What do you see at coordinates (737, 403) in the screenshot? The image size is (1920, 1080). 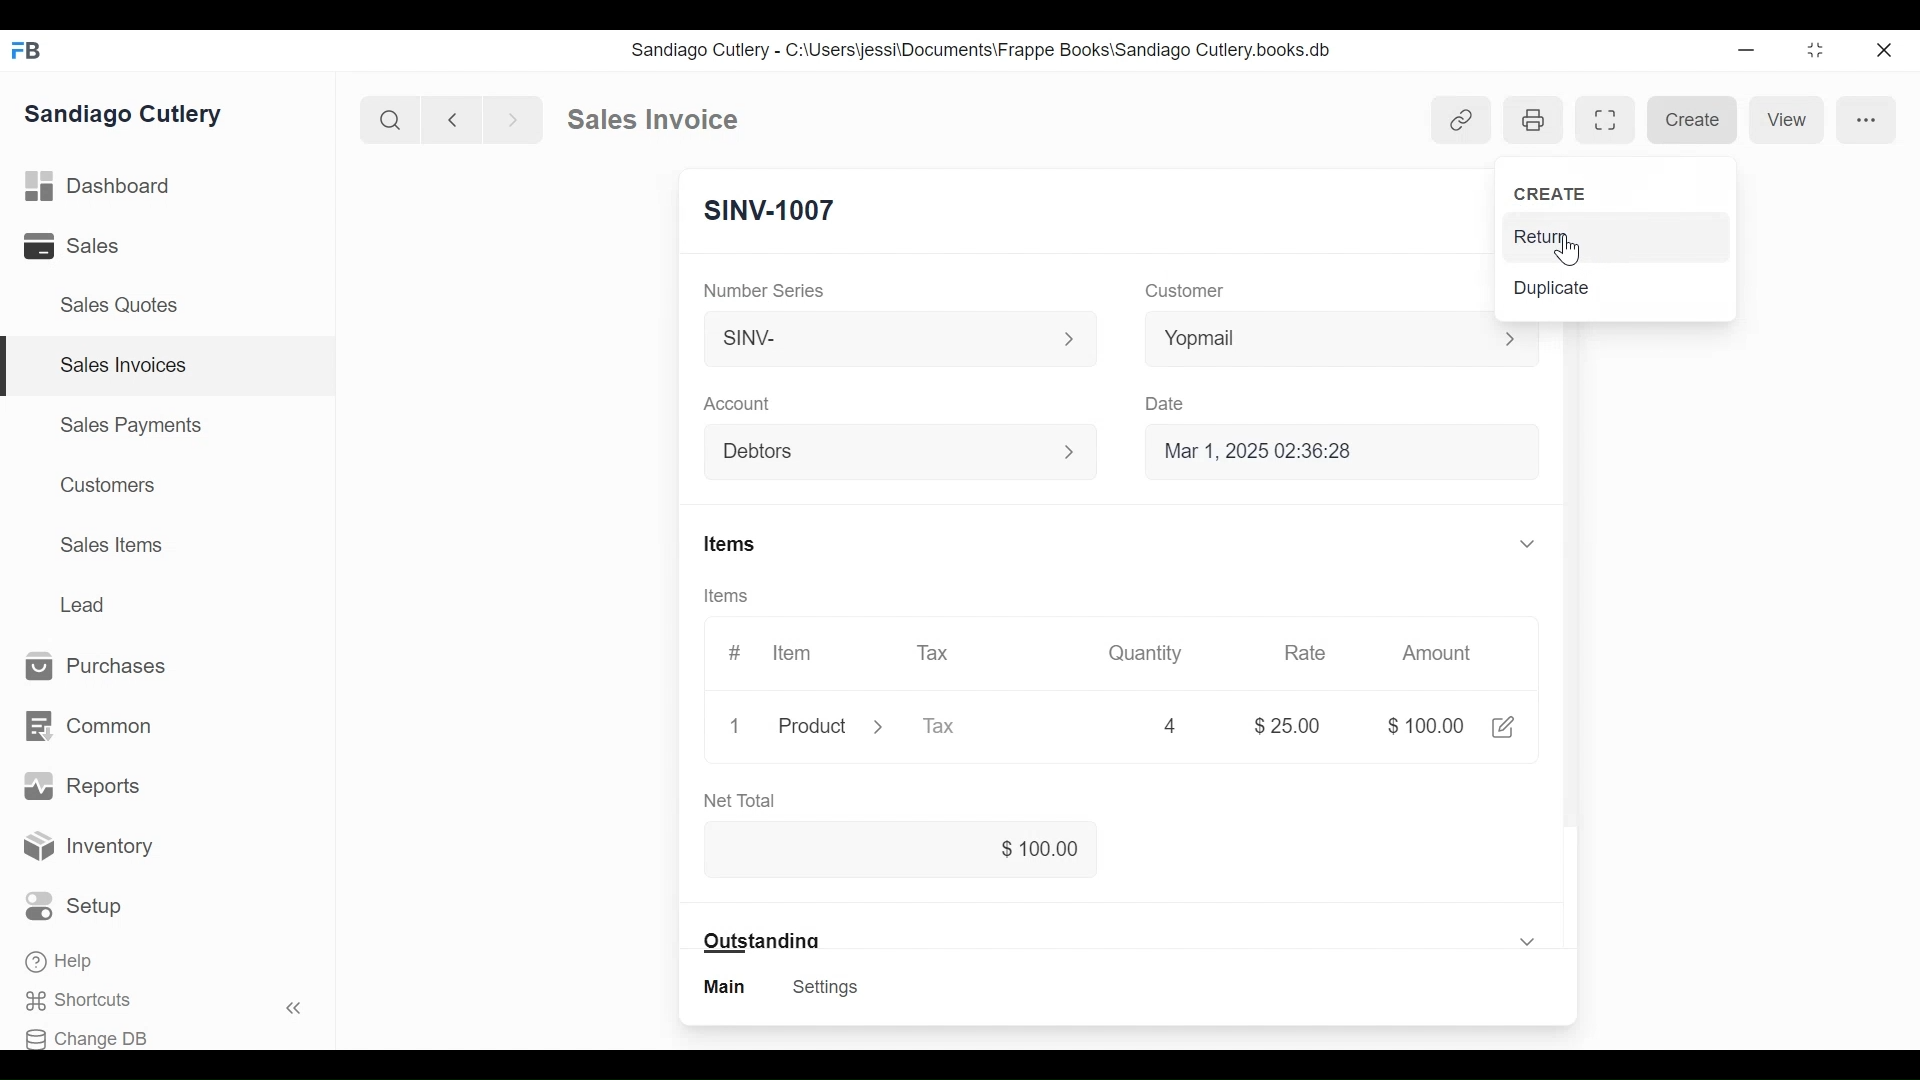 I see `Account` at bounding box center [737, 403].